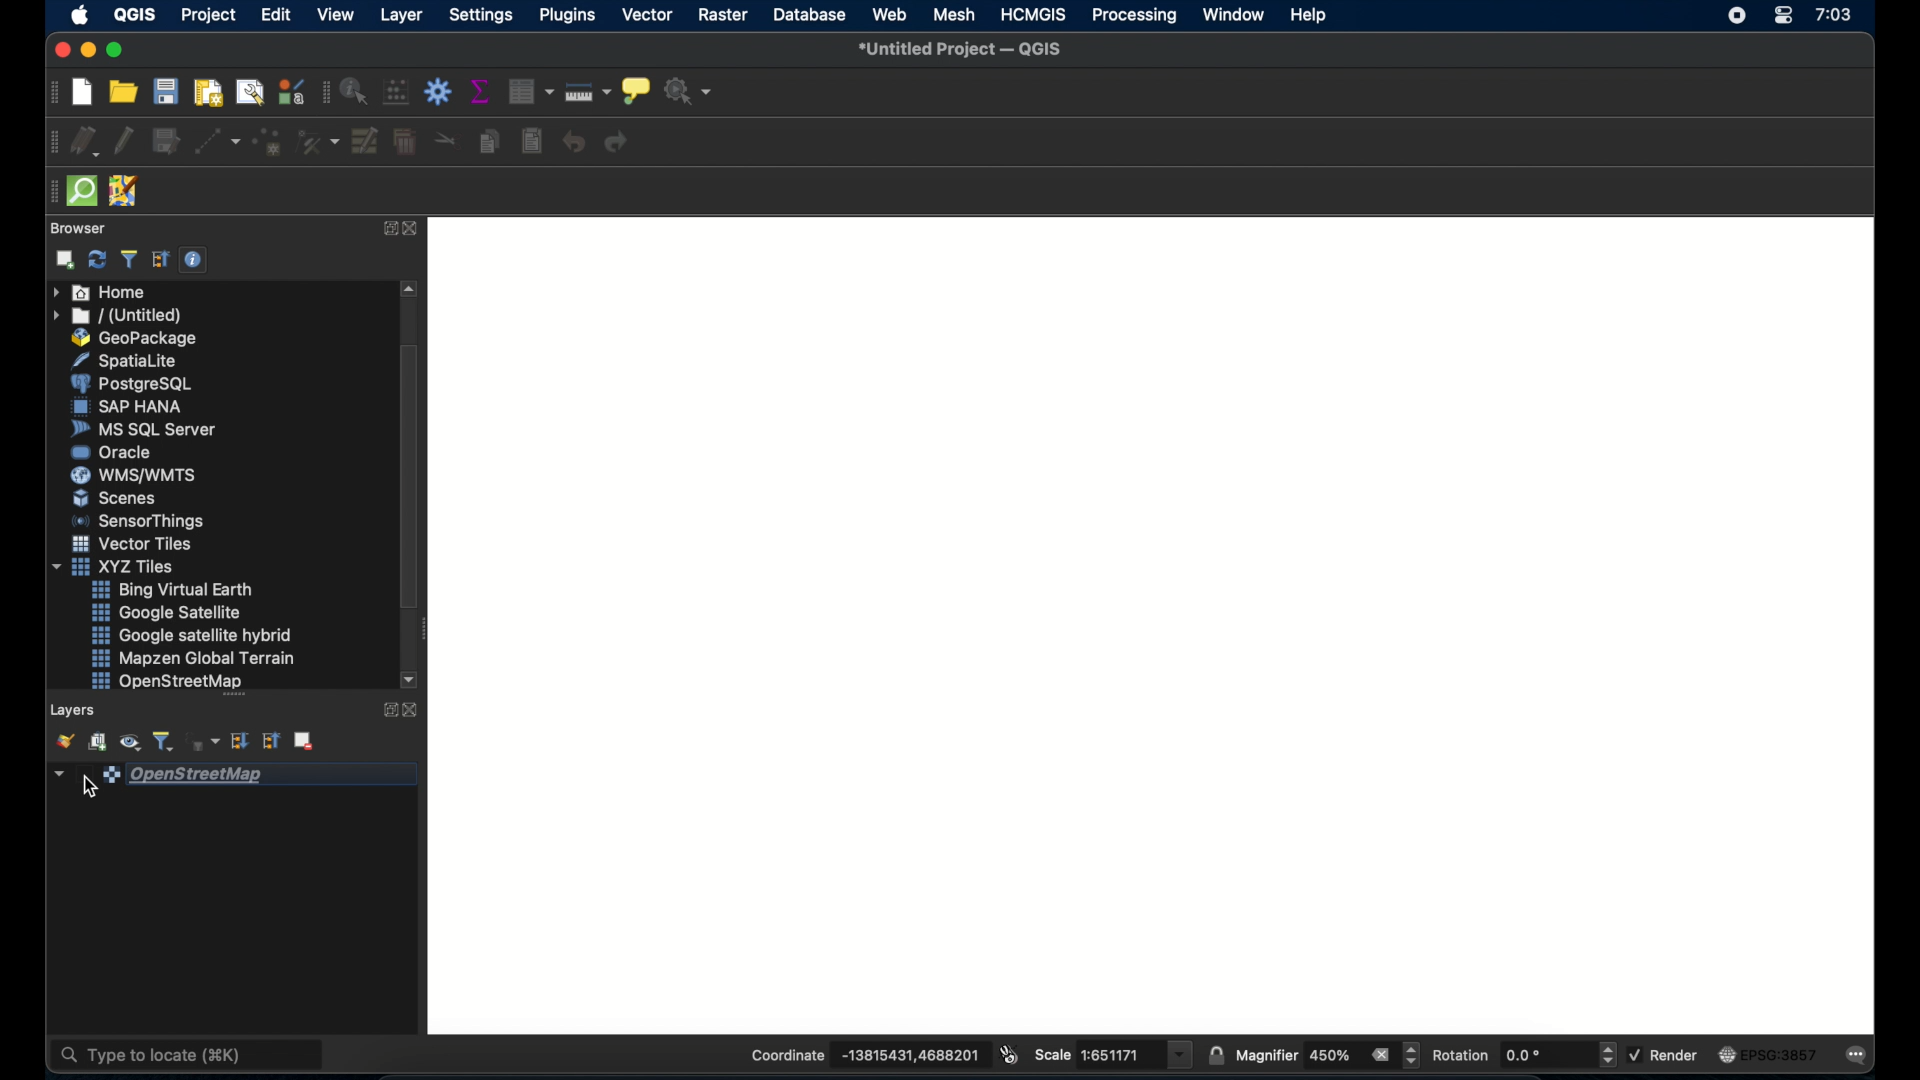  What do you see at coordinates (126, 140) in the screenshot?
I see `toggle editing` at bounding box center [126, 140].